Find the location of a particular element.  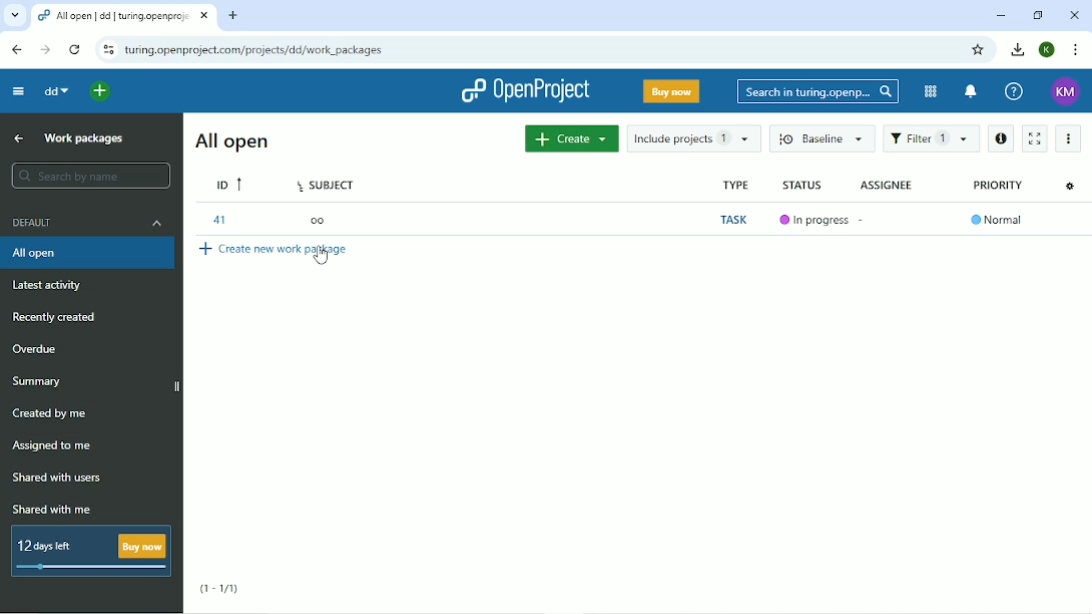

Work packages is located at coordinates (84, 140).